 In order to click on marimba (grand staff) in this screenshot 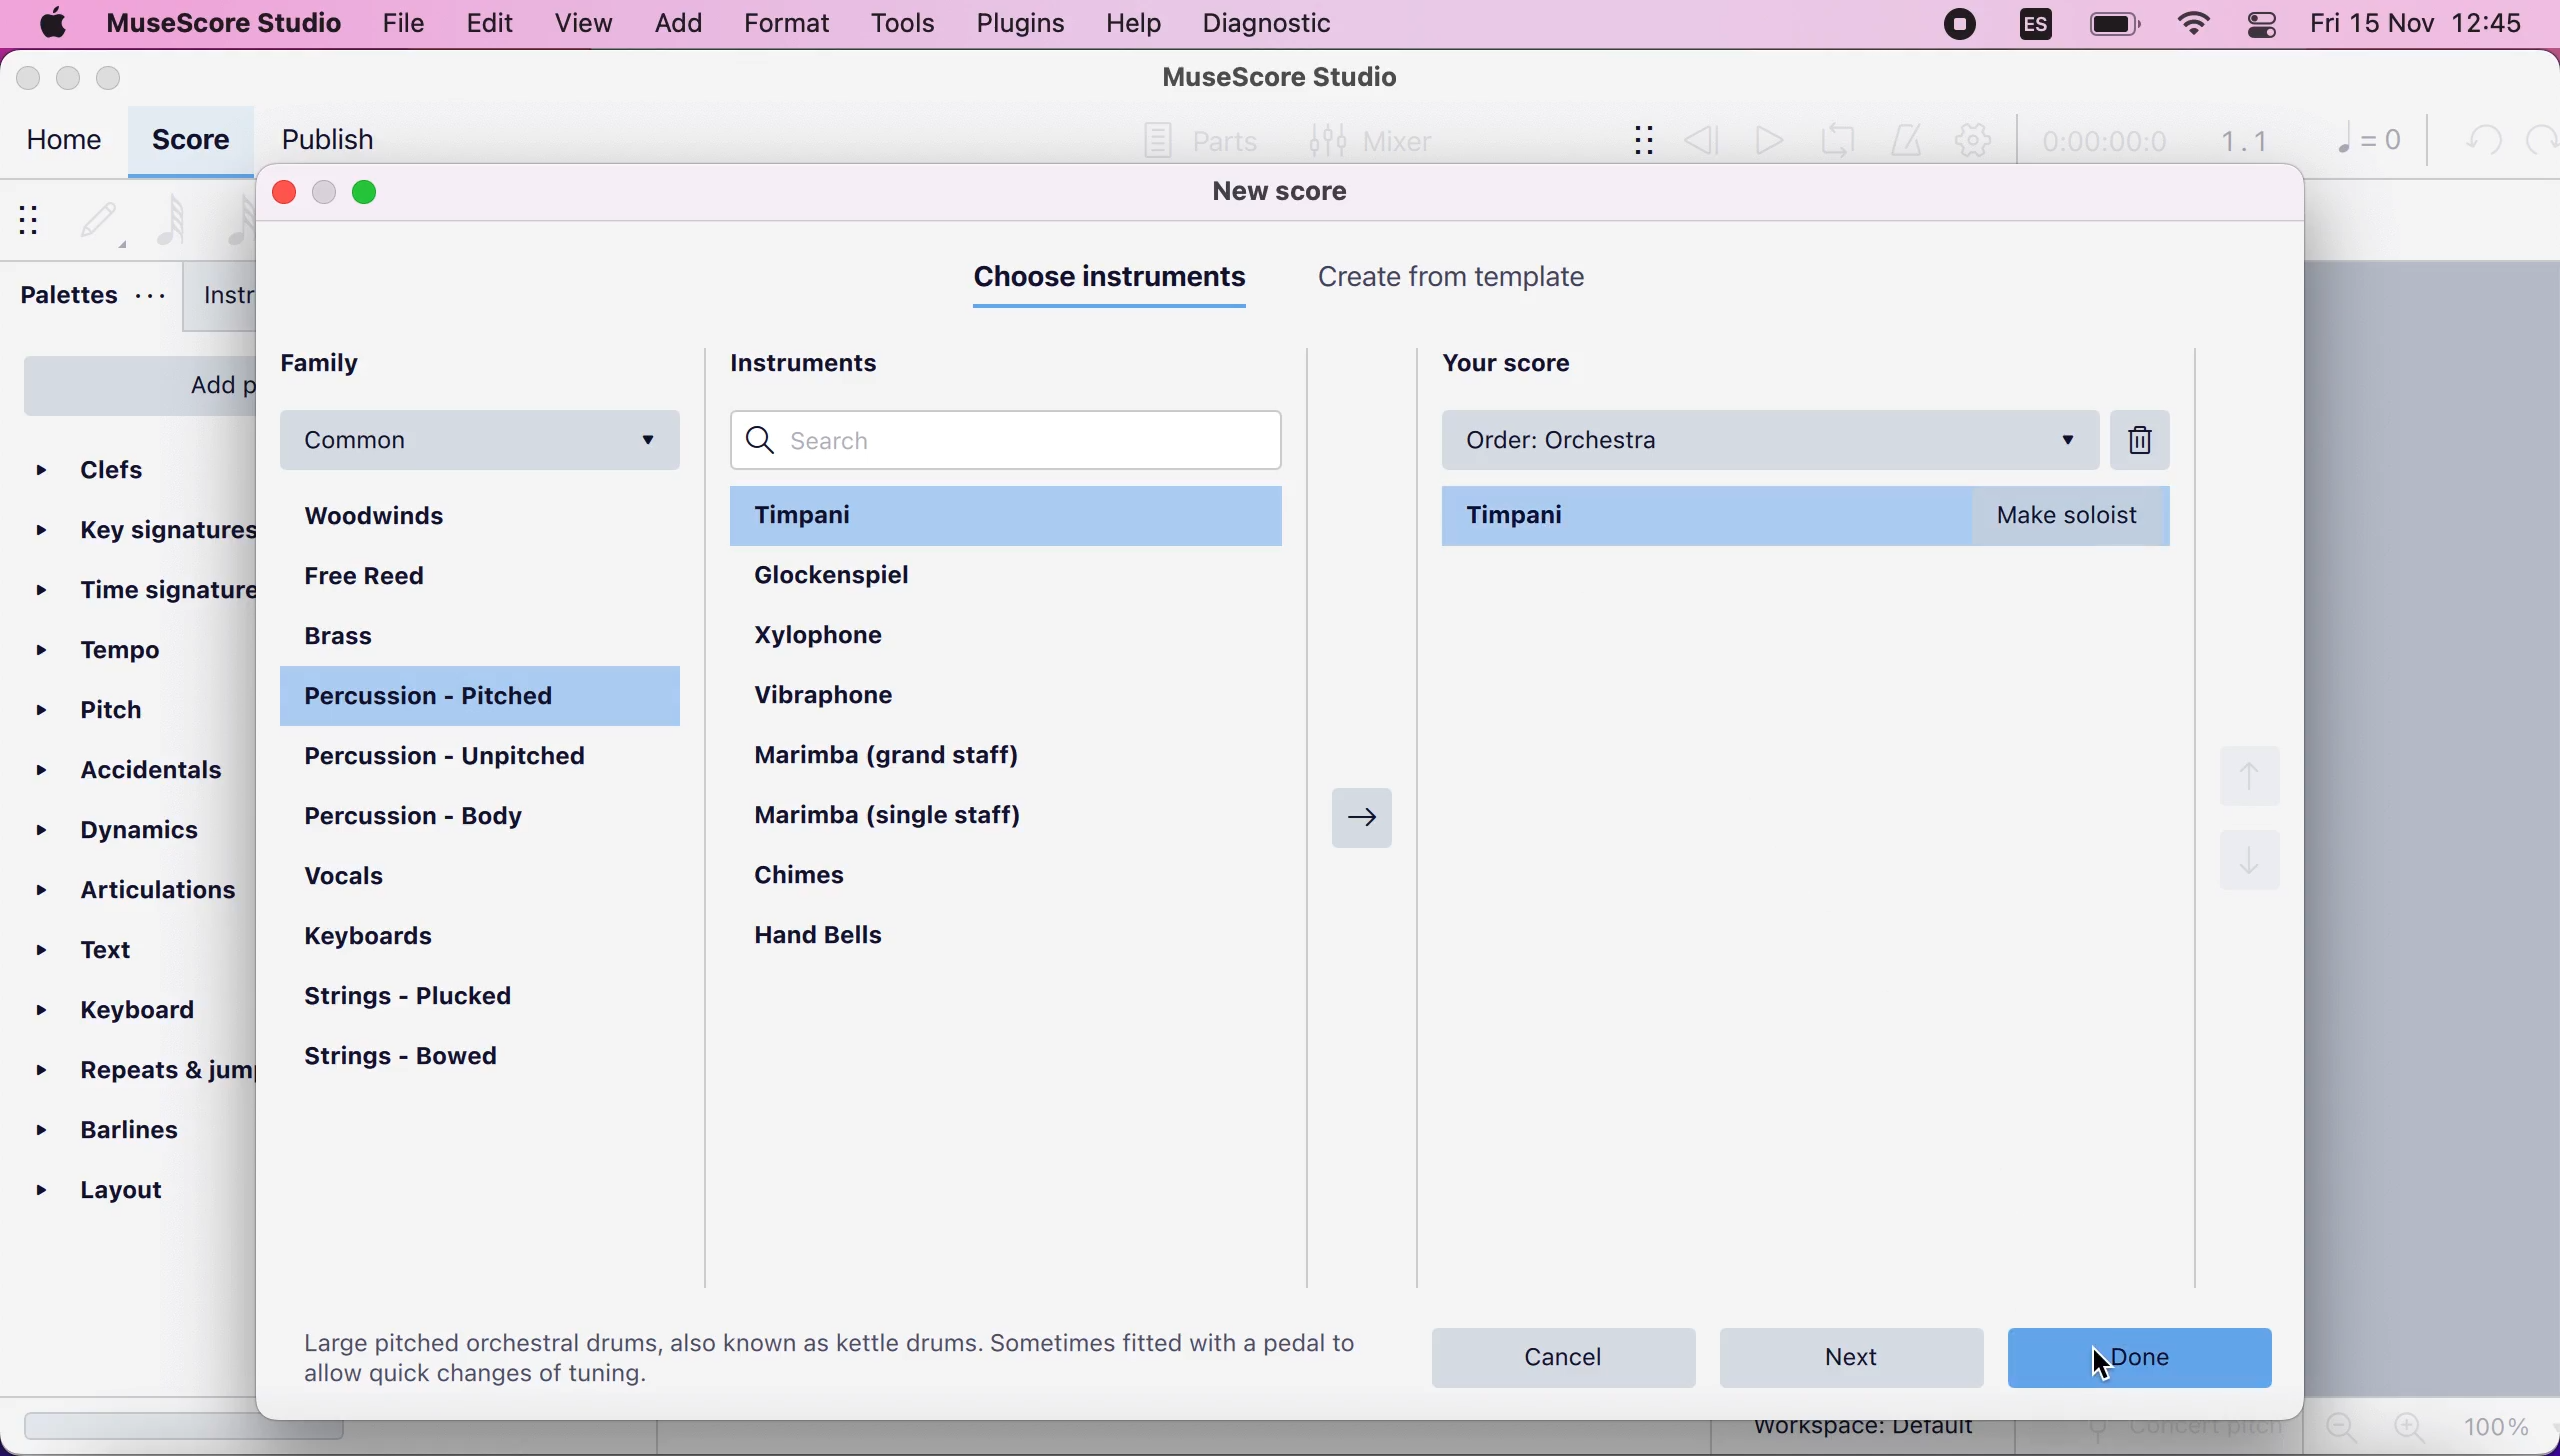, I will do `click(914, 758)`.